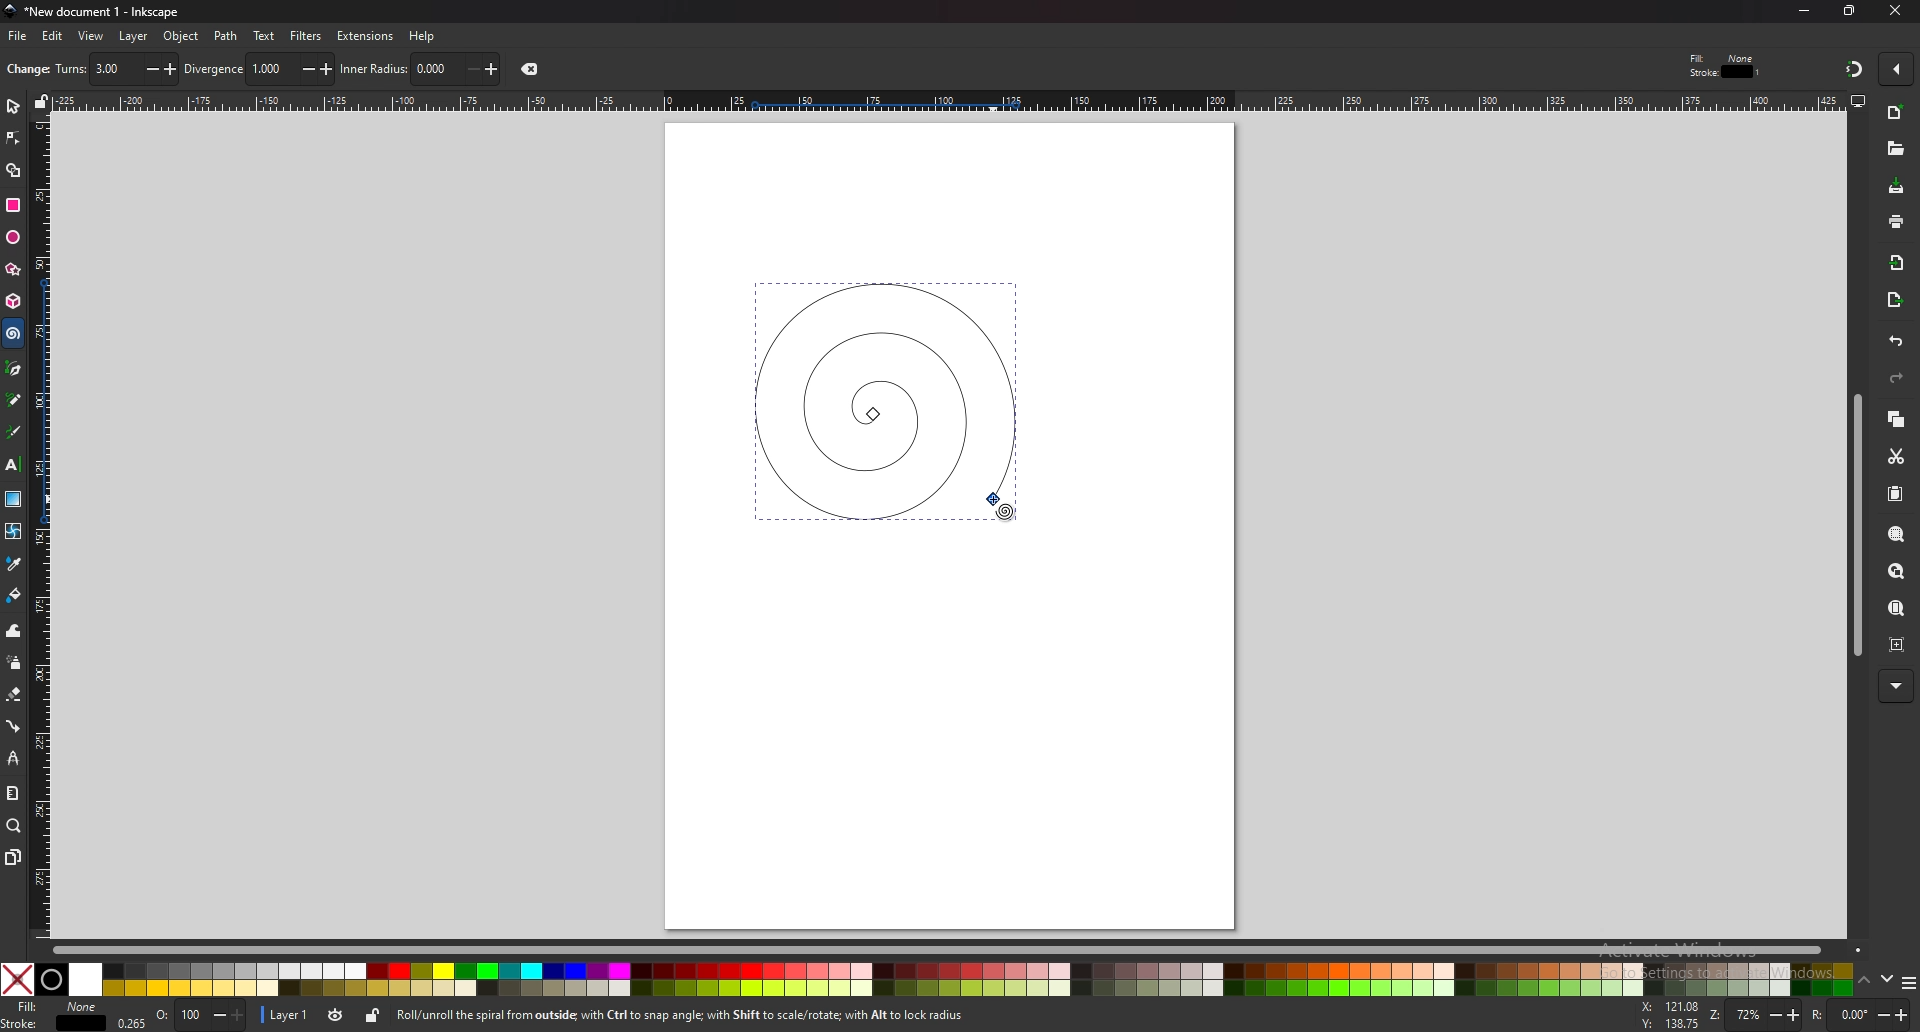 The width and height of the screenshot is (1920, 1032). I want to click on pen, so click(13, 368).